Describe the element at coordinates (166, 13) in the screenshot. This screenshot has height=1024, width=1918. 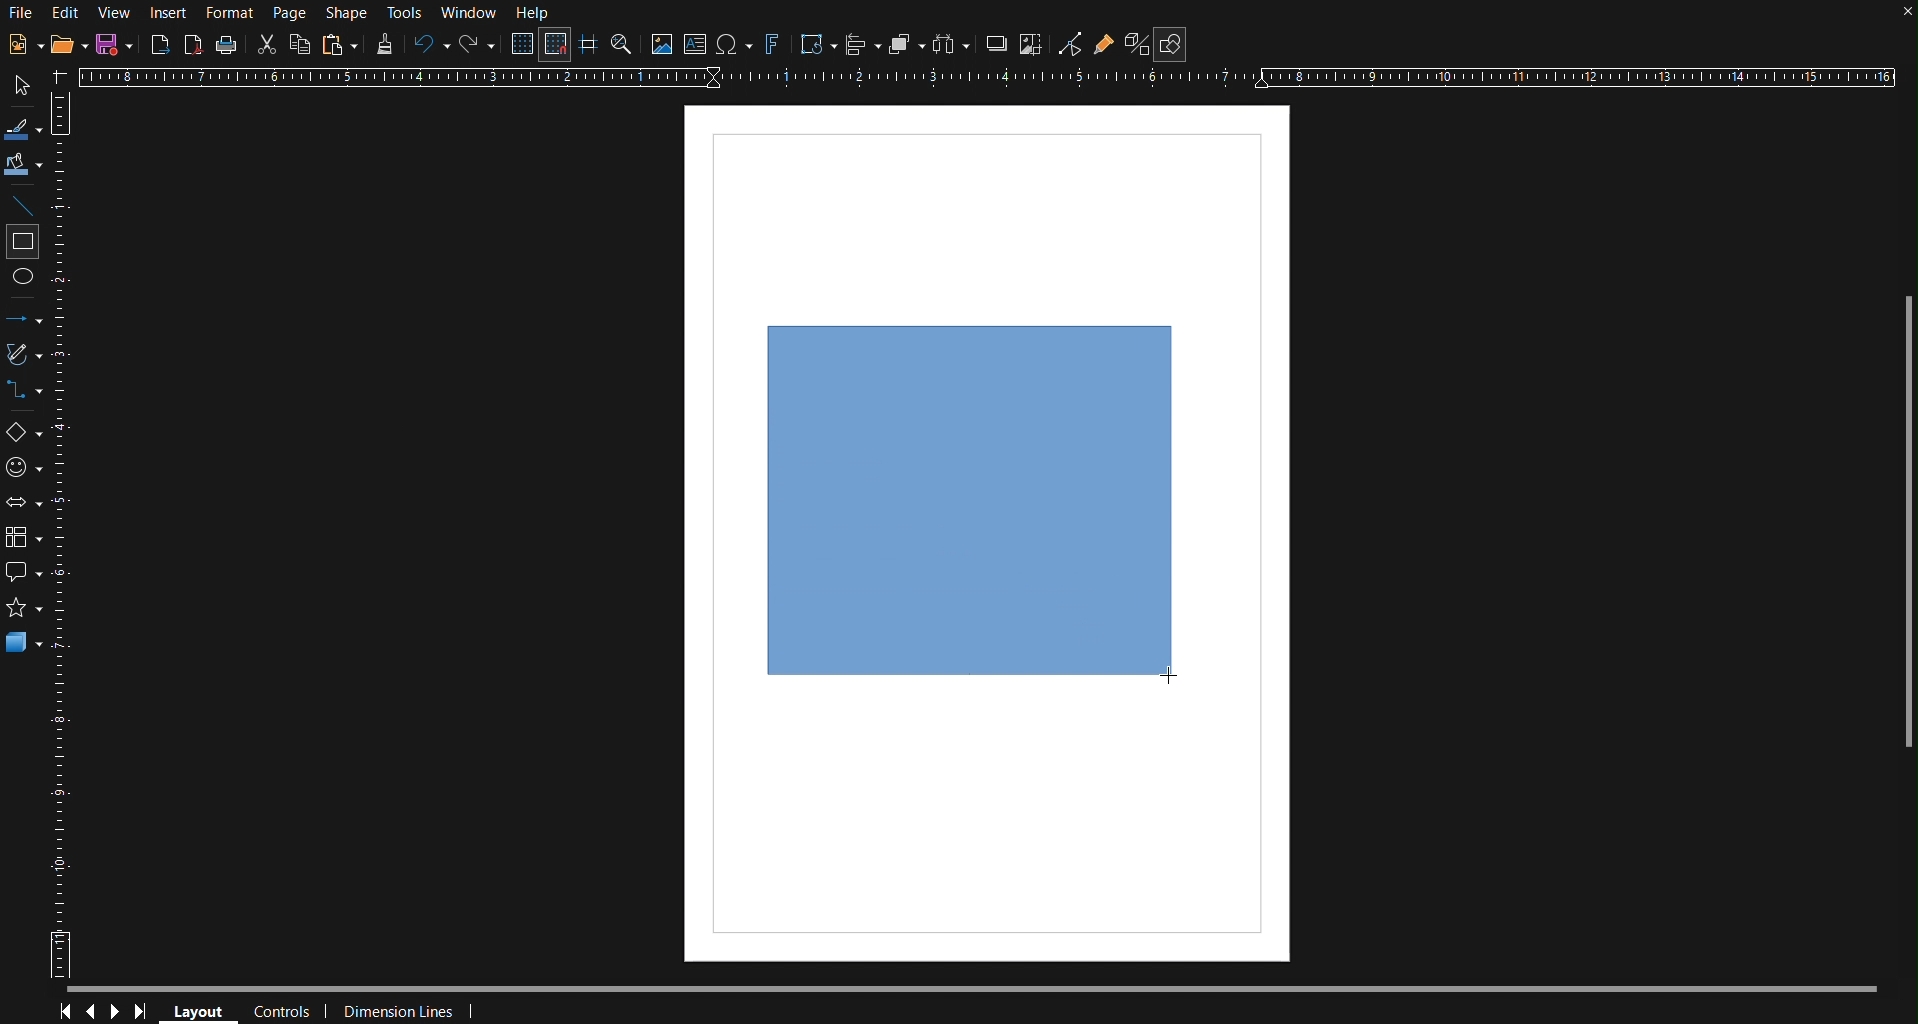
I see `Insert` at that location.